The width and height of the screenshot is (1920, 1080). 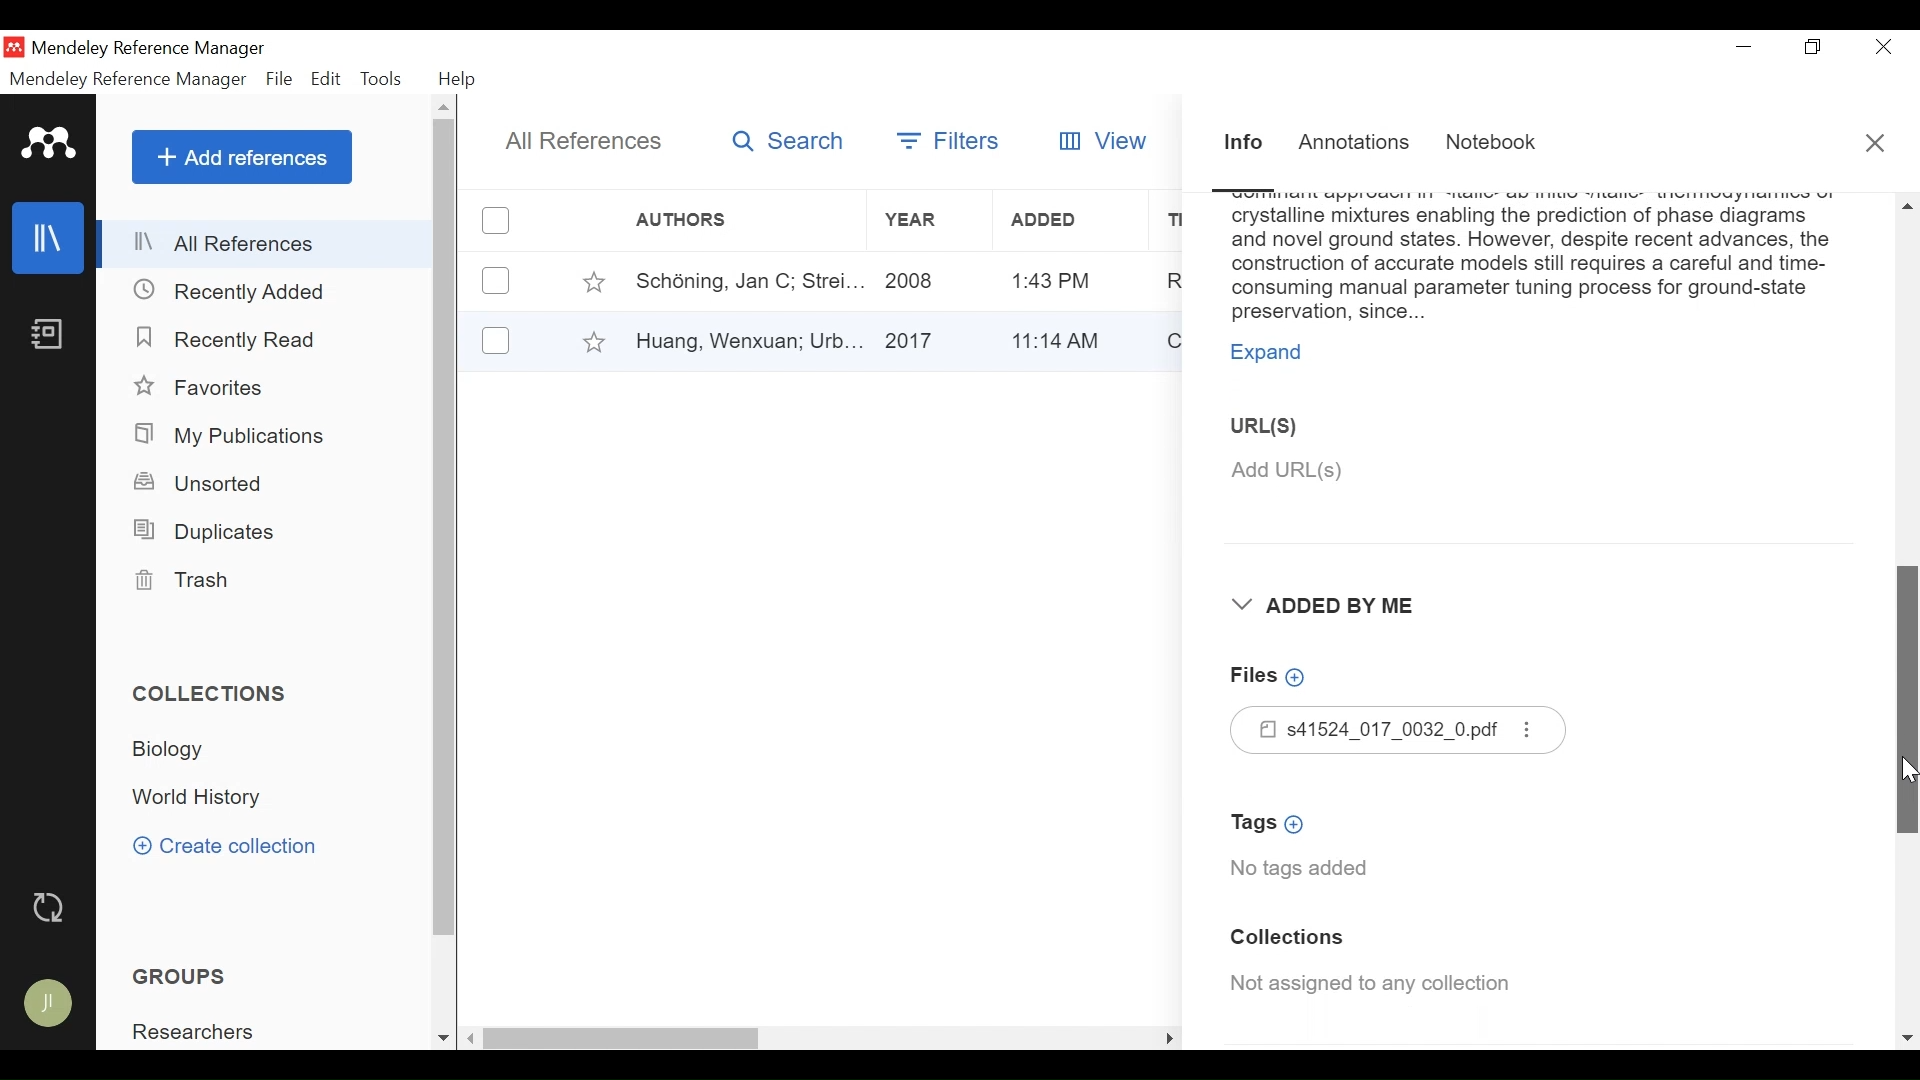 I want to click on URL(S), so click(x=1280, y=425).